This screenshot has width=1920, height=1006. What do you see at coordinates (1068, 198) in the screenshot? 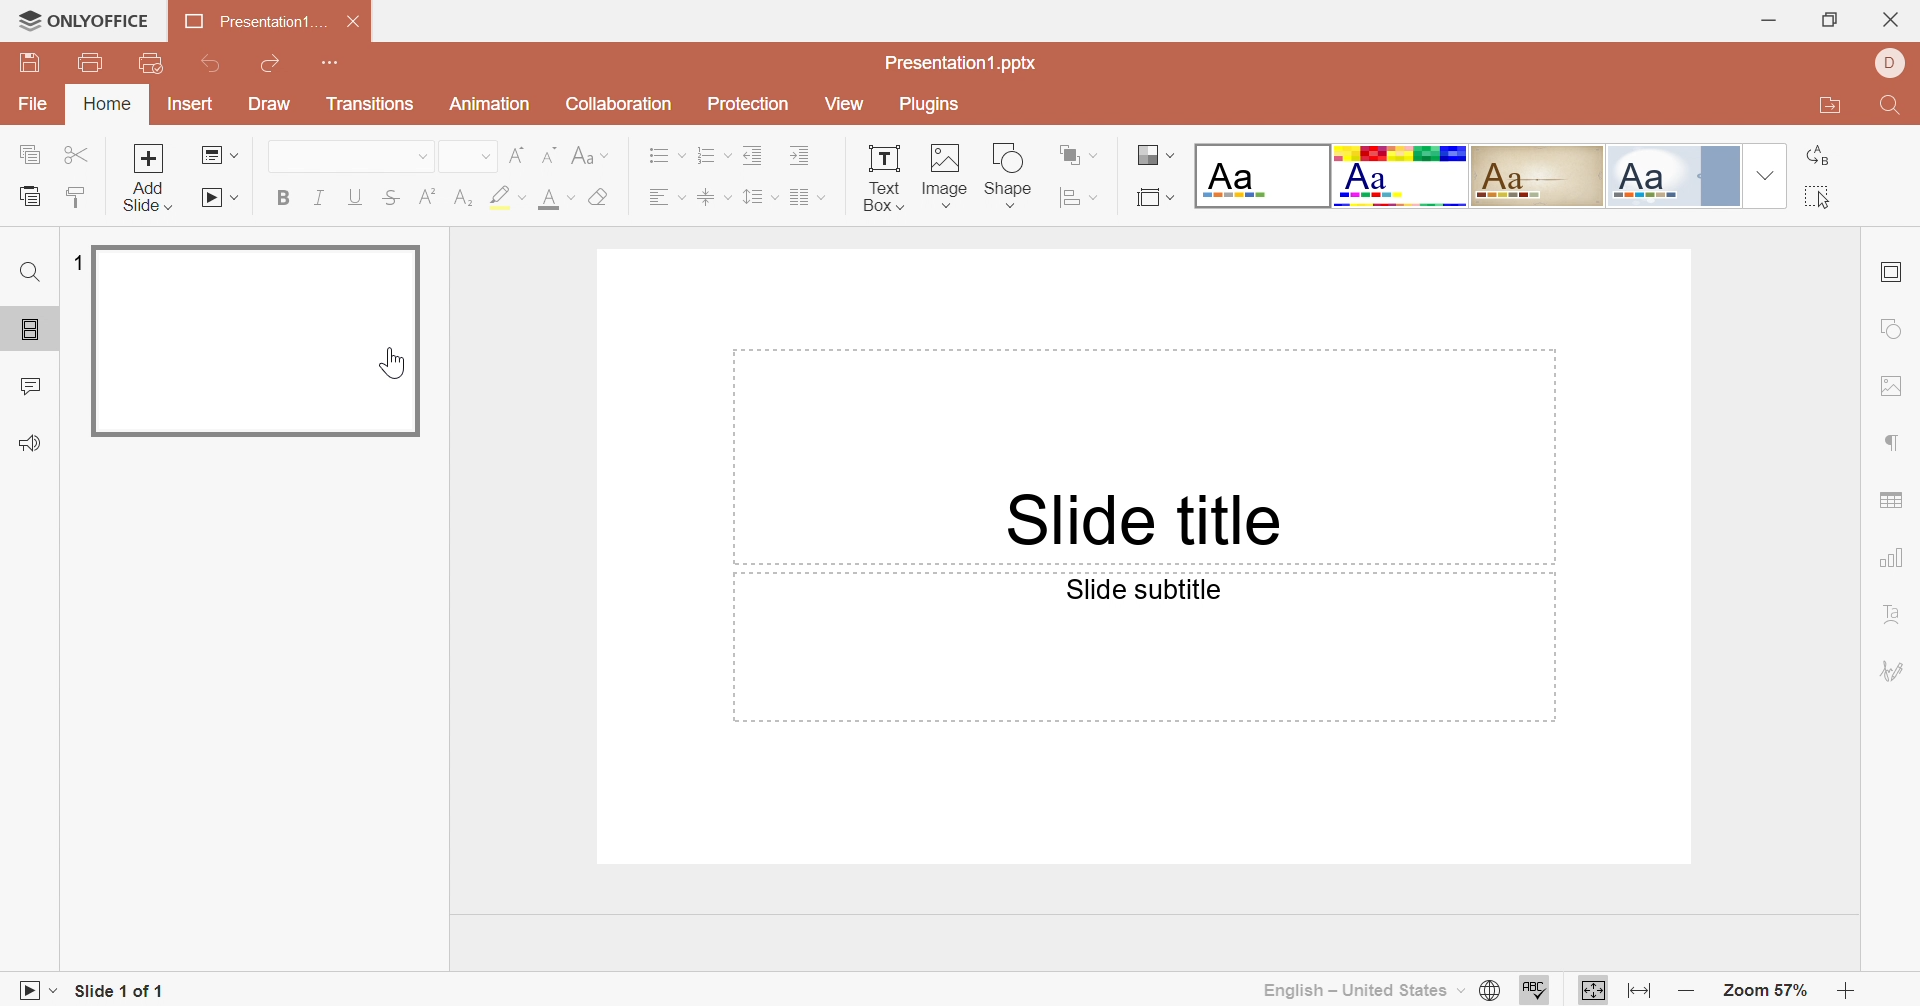
I see `Align shape` at bounding box center [1068, 198].